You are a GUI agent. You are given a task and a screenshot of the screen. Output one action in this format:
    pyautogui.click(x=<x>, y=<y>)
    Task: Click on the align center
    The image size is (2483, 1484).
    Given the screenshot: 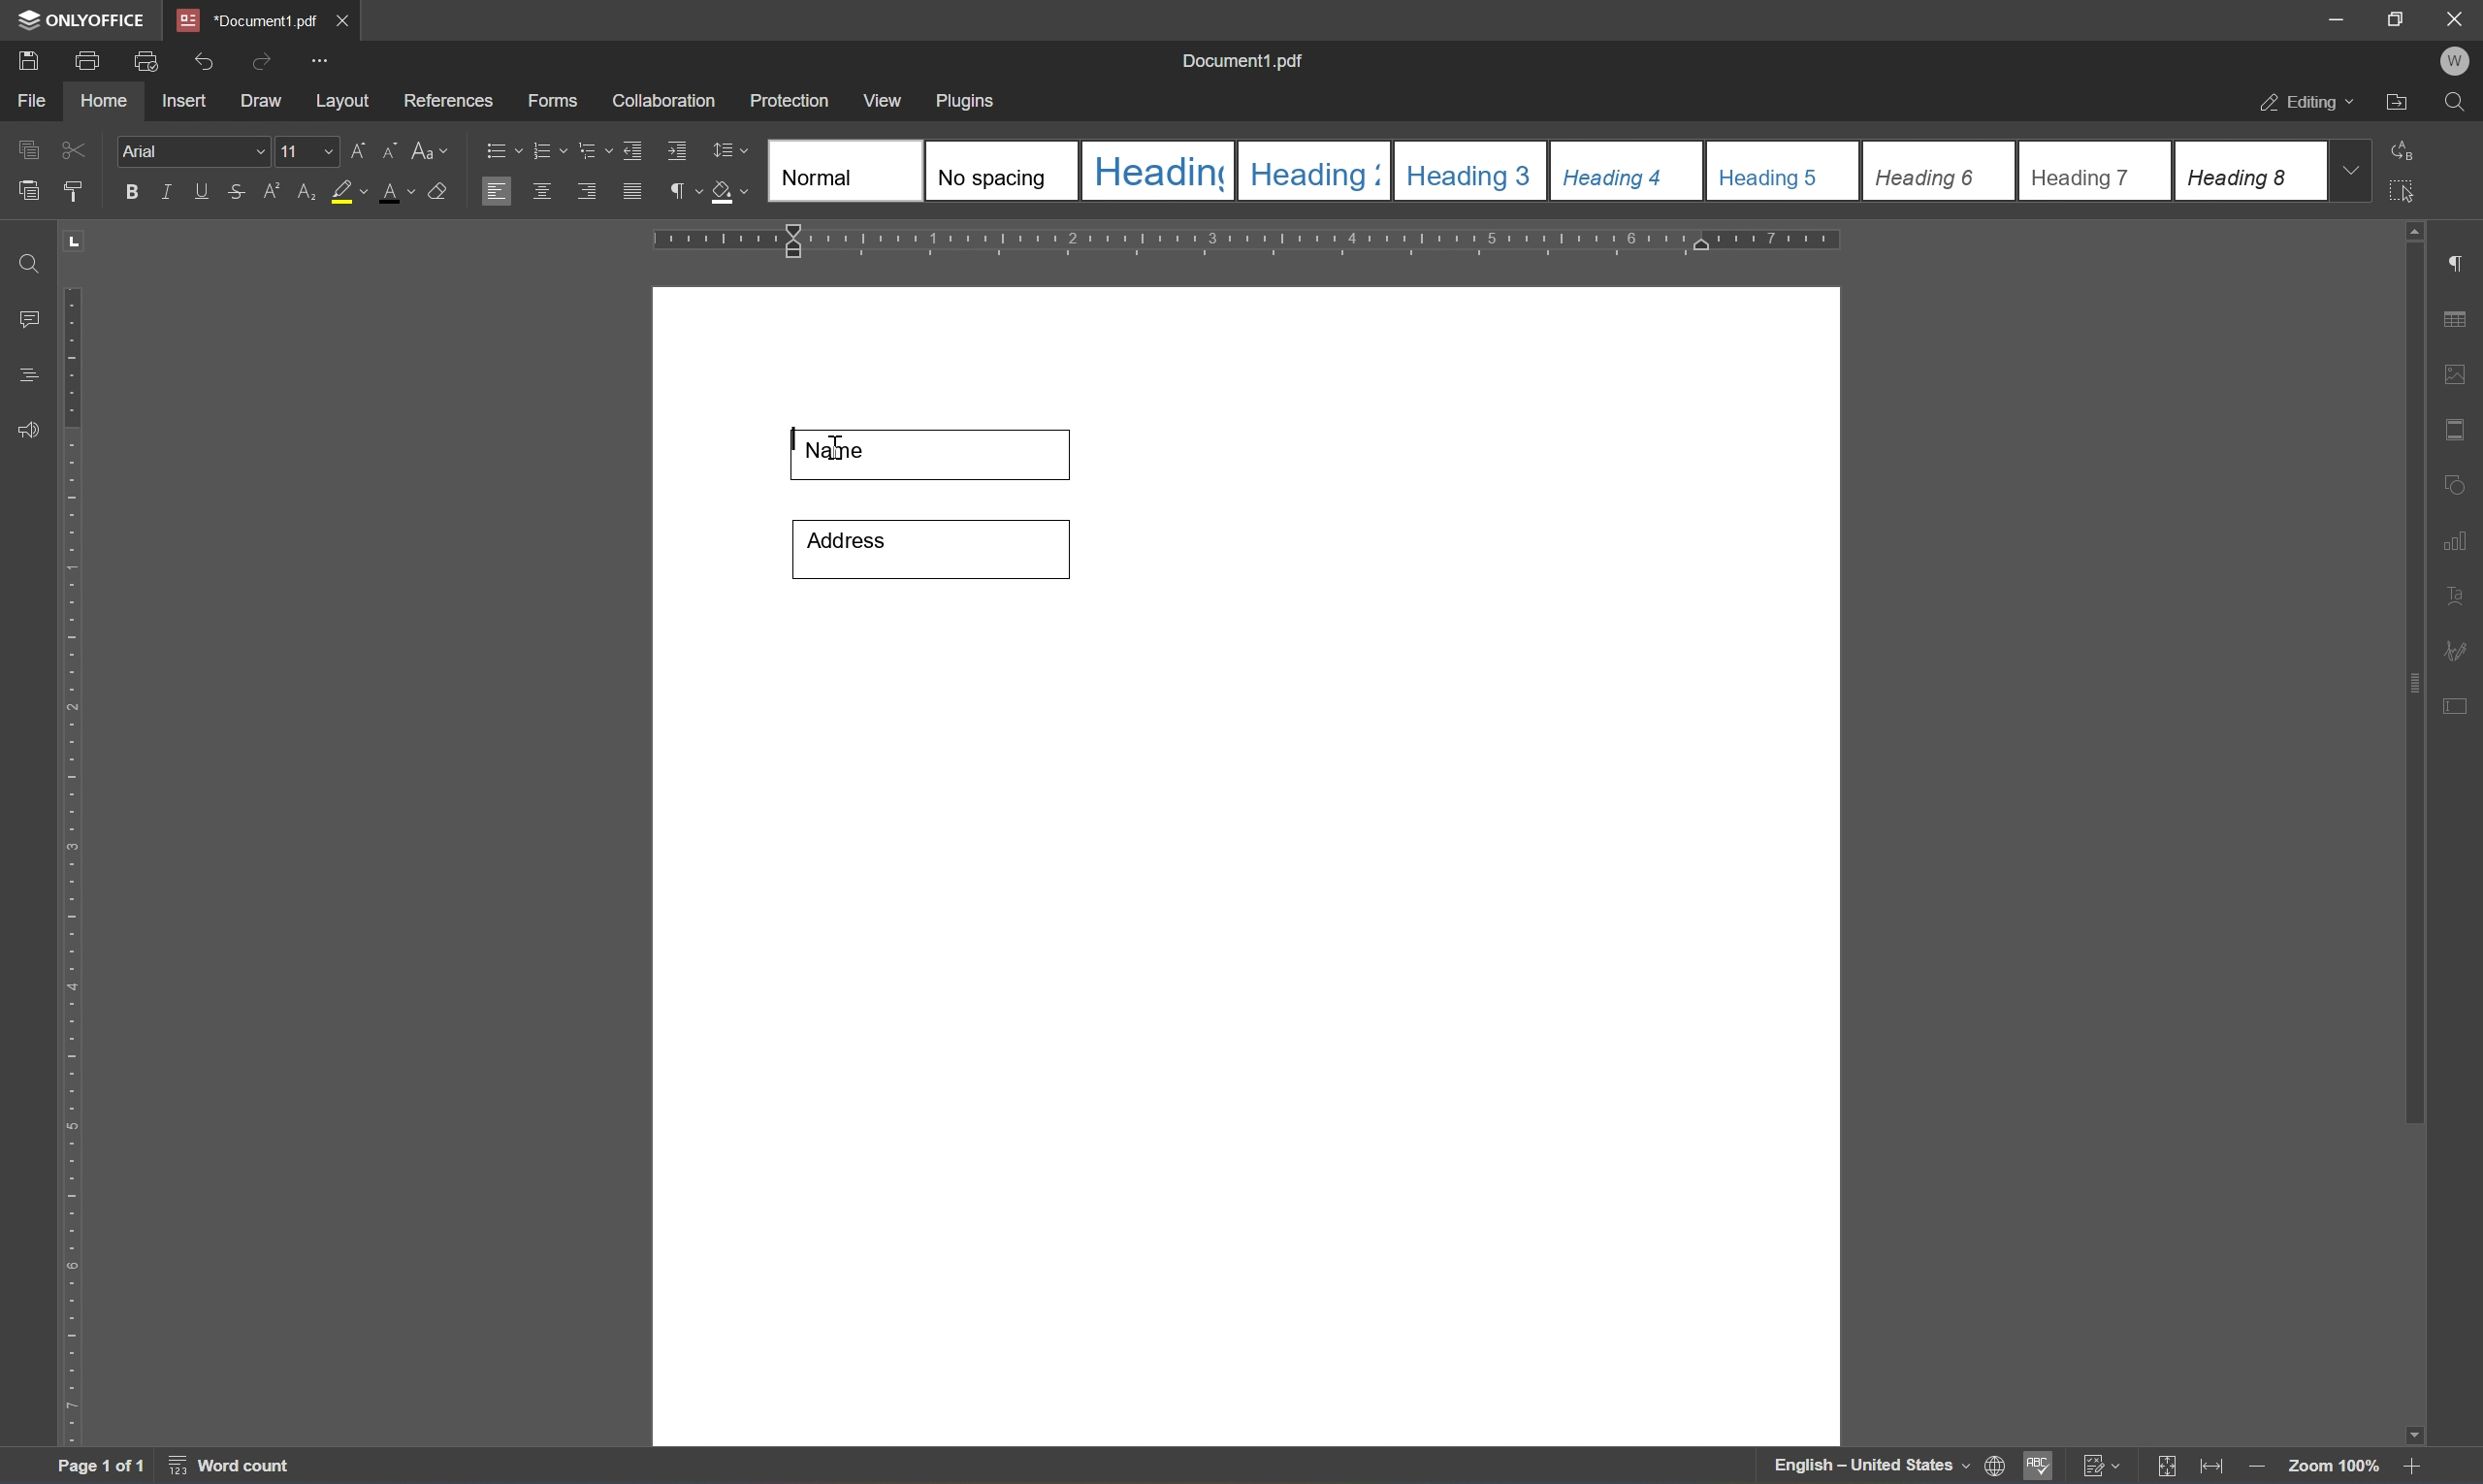 What is the action you would take?
    pyautogui.click(x=541, y=191)
    